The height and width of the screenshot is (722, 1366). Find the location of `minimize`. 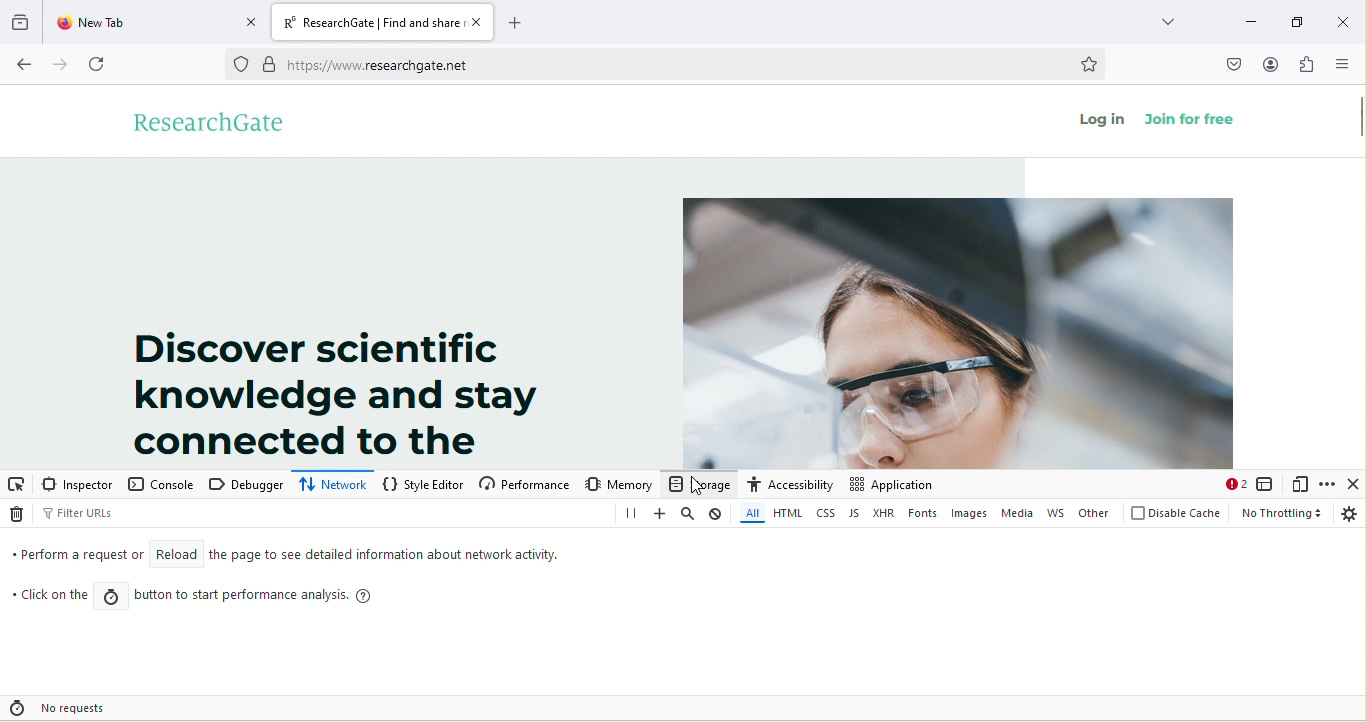

minimize is located at coordinates (1249, 21).